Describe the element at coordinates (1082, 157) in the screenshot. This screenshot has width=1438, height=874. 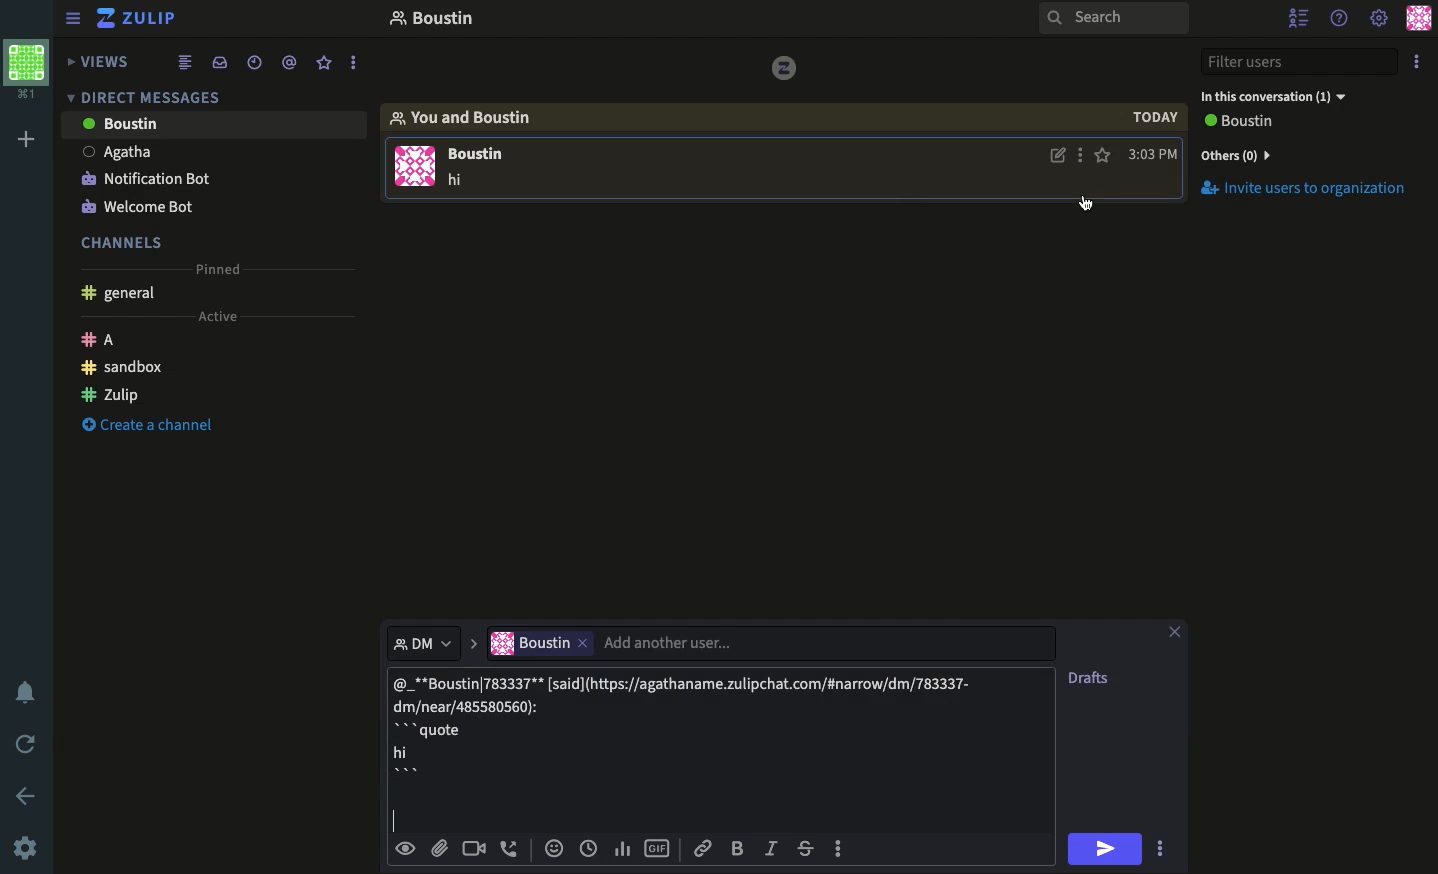
I see `Options` at that location.